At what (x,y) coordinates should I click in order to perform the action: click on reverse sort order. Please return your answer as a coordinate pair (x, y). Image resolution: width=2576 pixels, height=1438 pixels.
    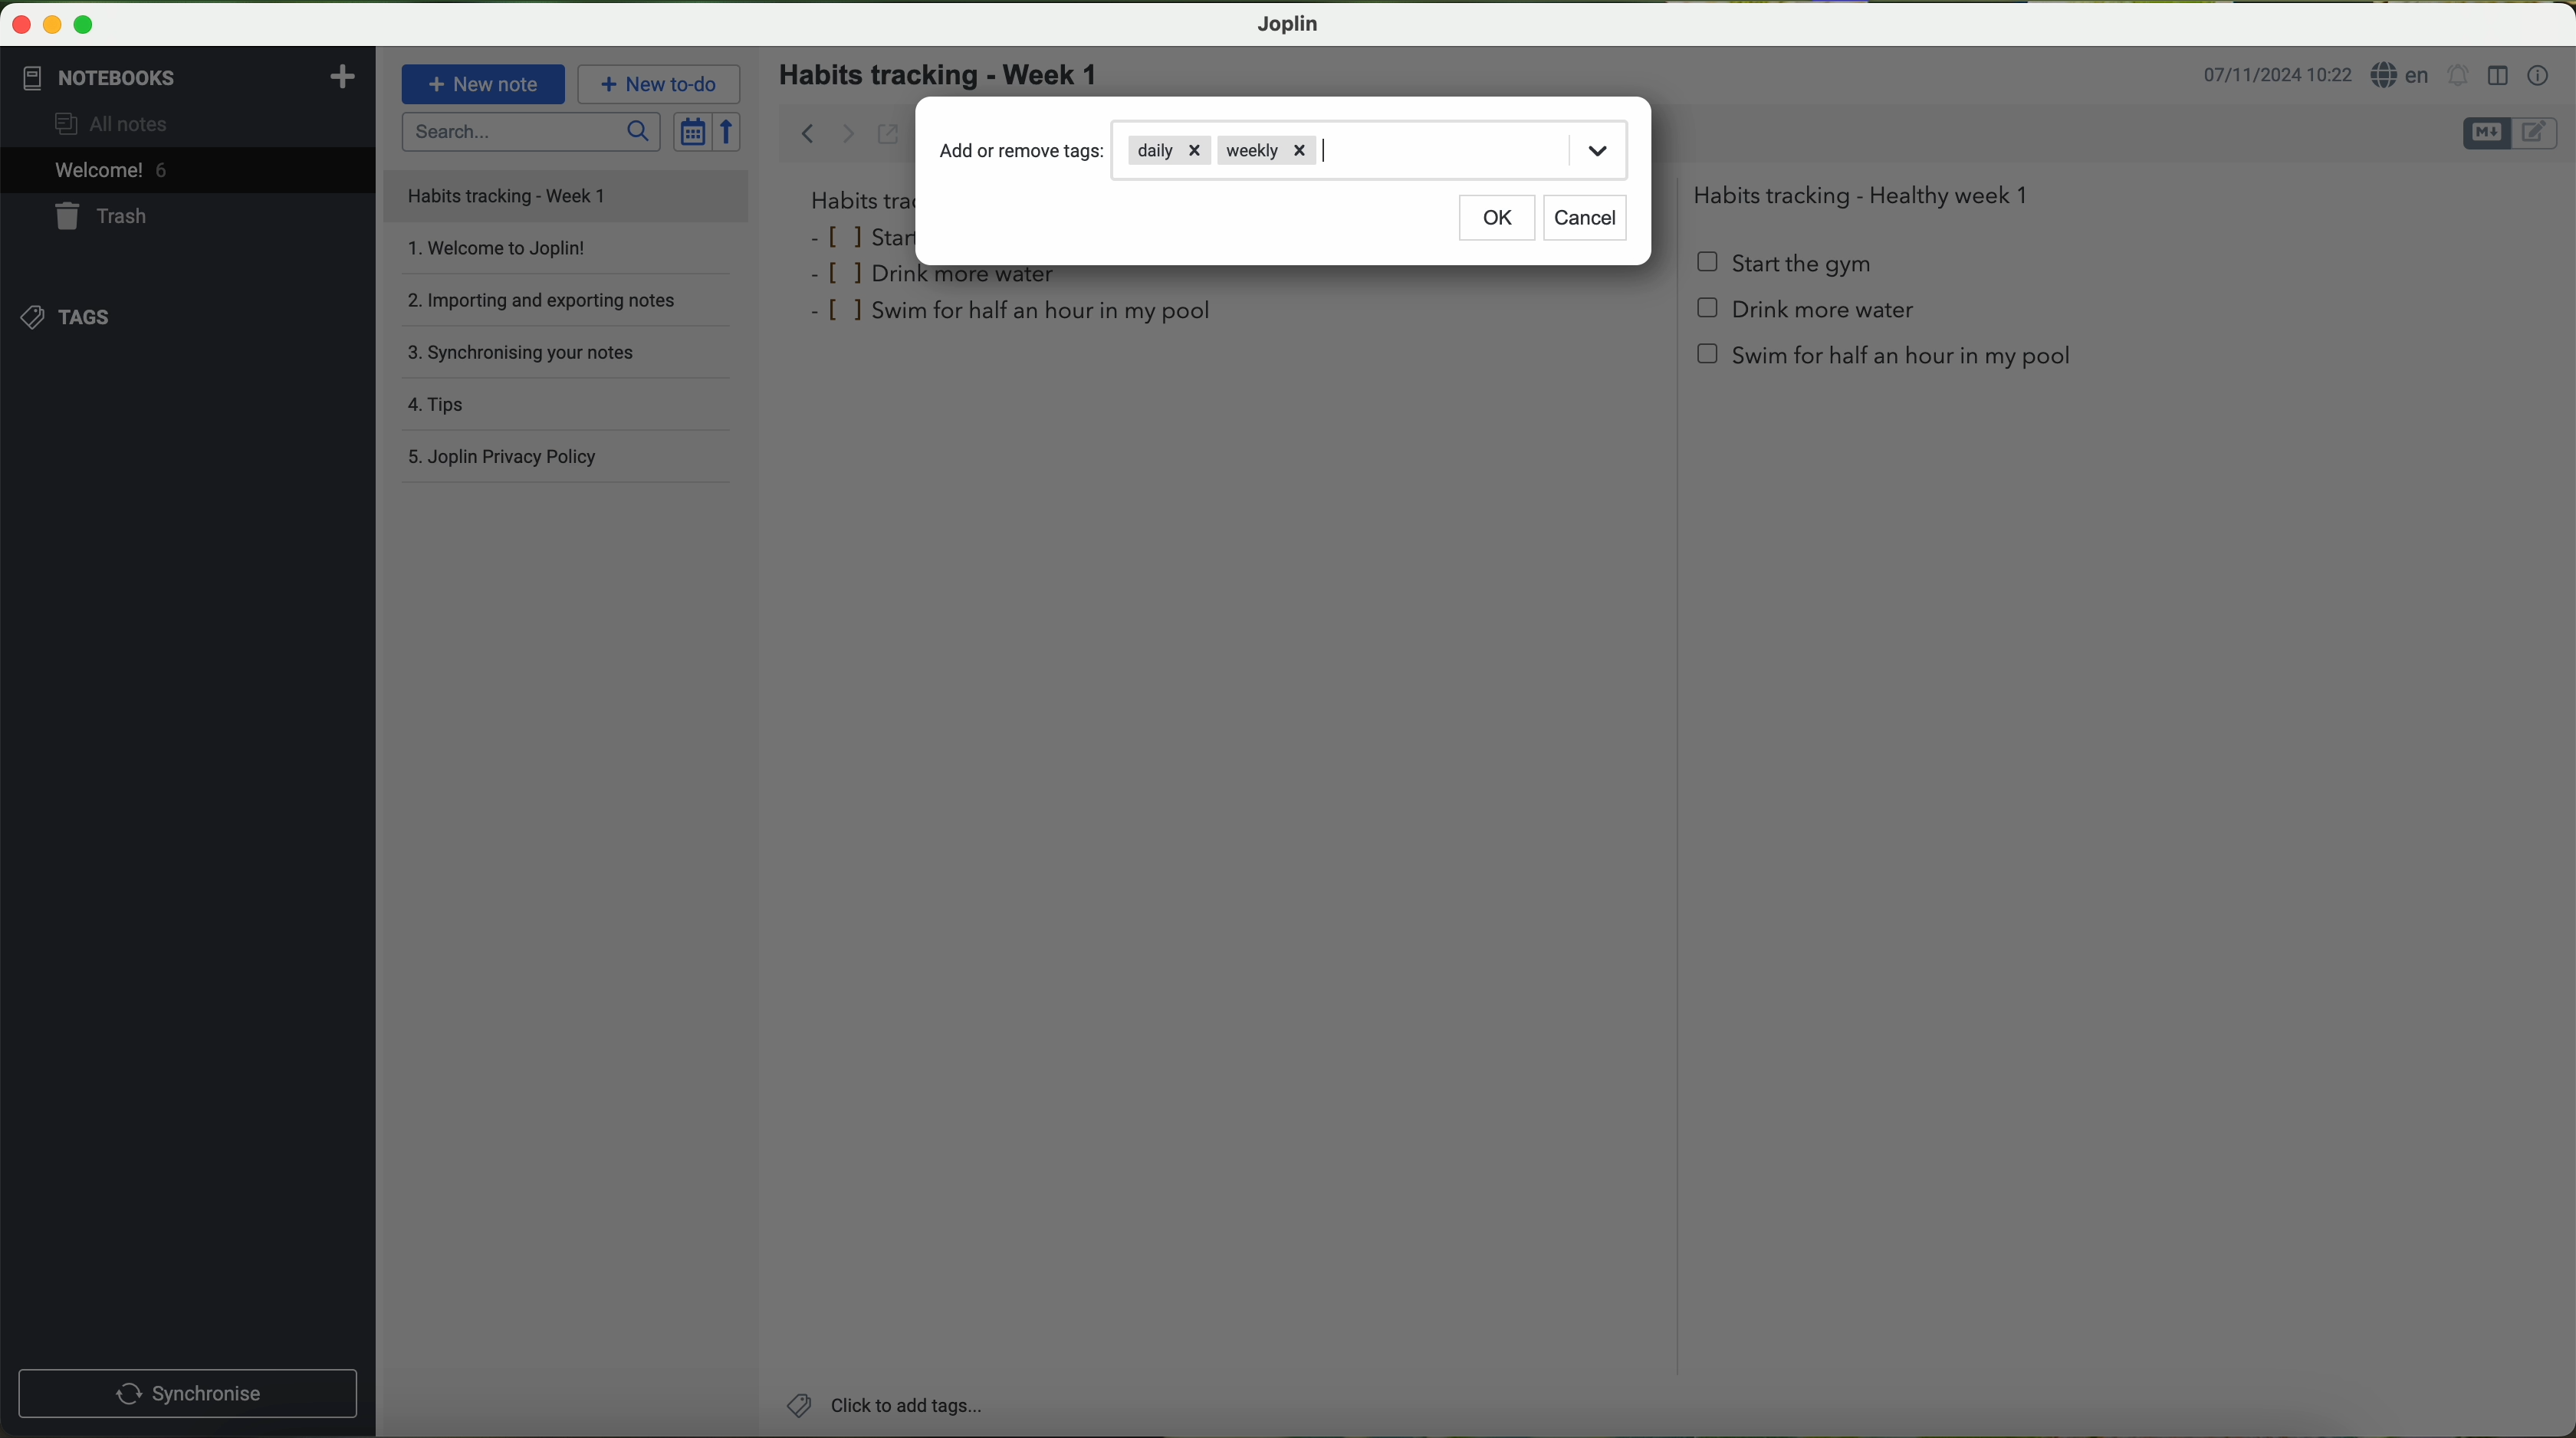
    Looking at the image, I should click on (729, 131).